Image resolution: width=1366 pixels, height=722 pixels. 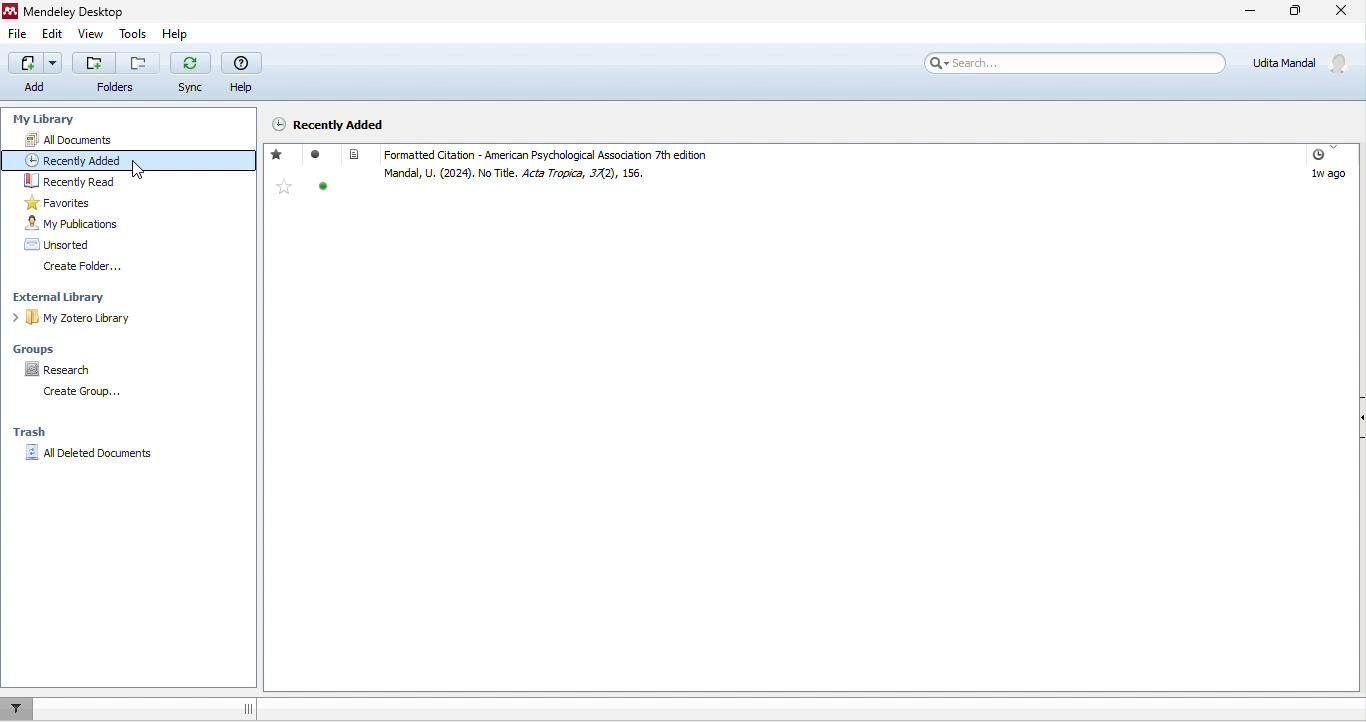 I want to click on Recently Added, so click(x=328, y=124).